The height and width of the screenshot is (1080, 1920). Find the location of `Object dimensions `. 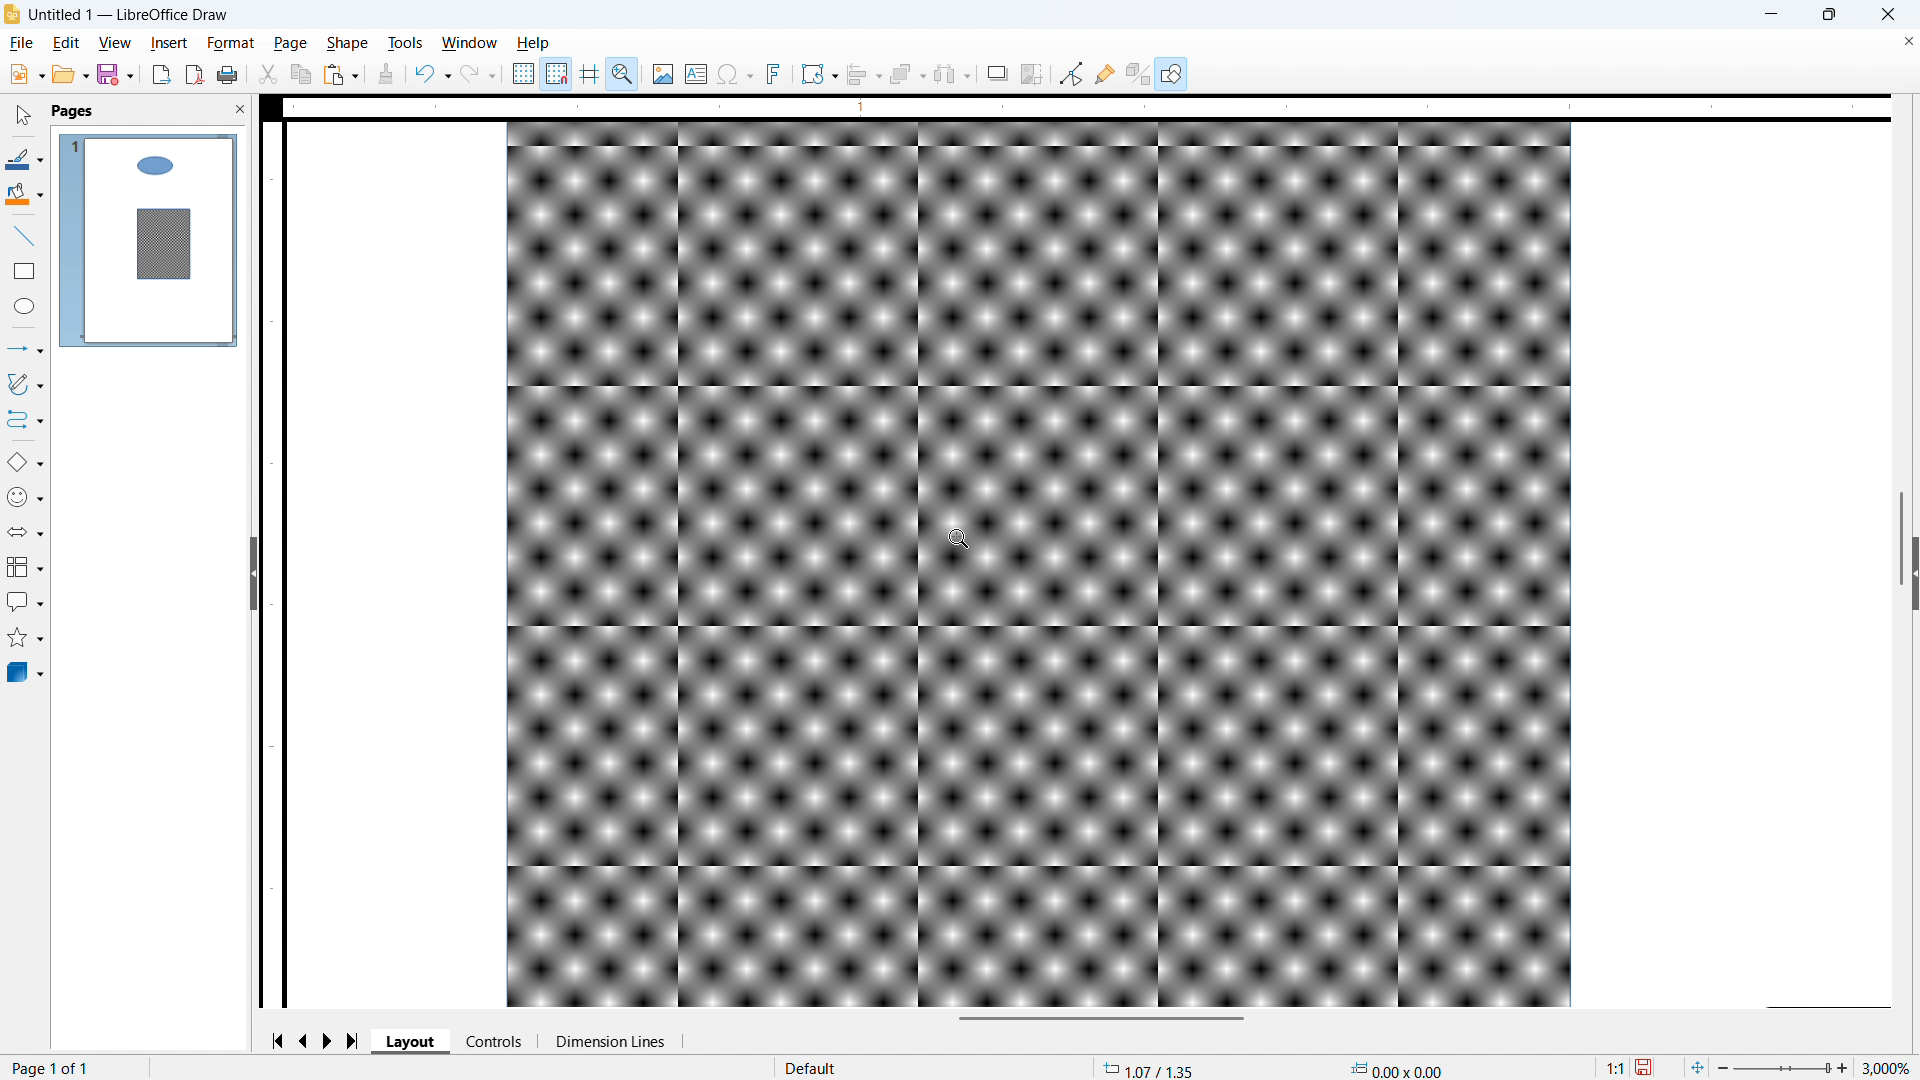

Object dimensions  is located at coordinates (1396, 1068).